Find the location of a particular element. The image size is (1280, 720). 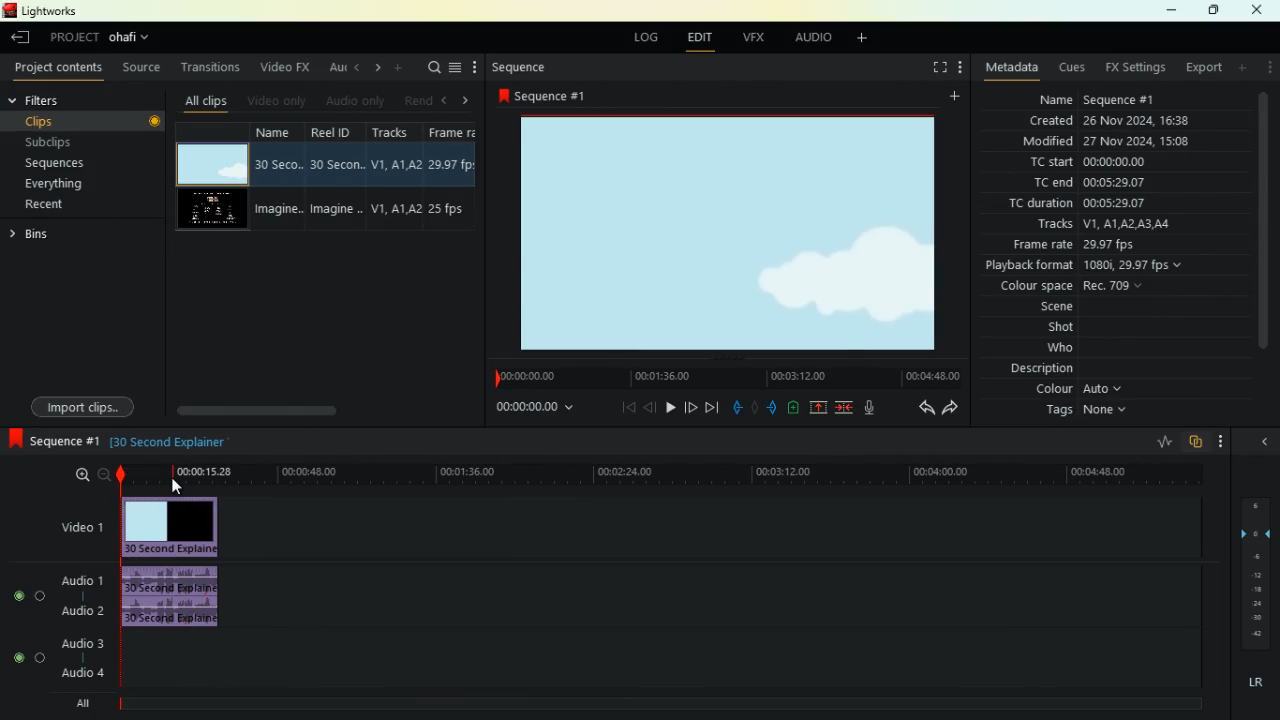

rend is located at coordinates (418, 102).